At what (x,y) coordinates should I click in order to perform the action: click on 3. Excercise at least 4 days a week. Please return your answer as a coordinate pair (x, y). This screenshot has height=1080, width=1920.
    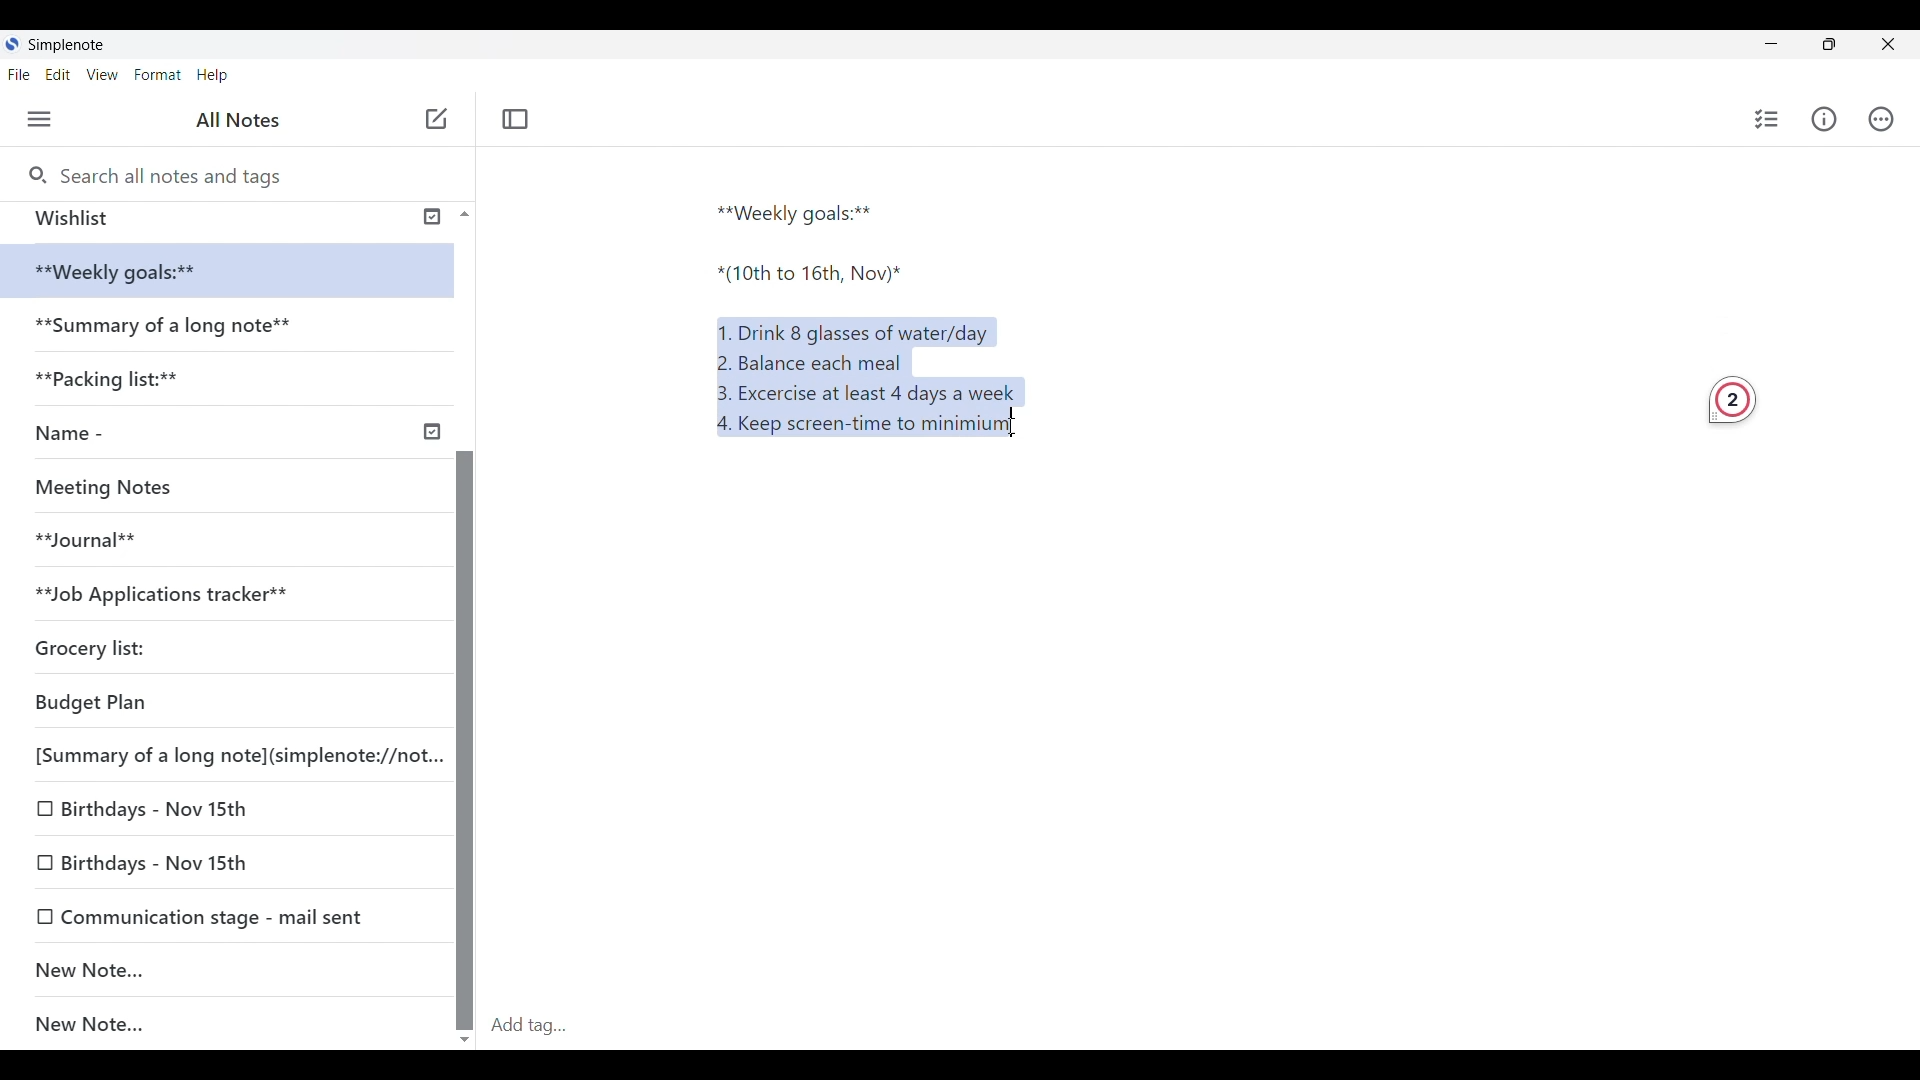
    Looking at the image, I should click on (874, 393).